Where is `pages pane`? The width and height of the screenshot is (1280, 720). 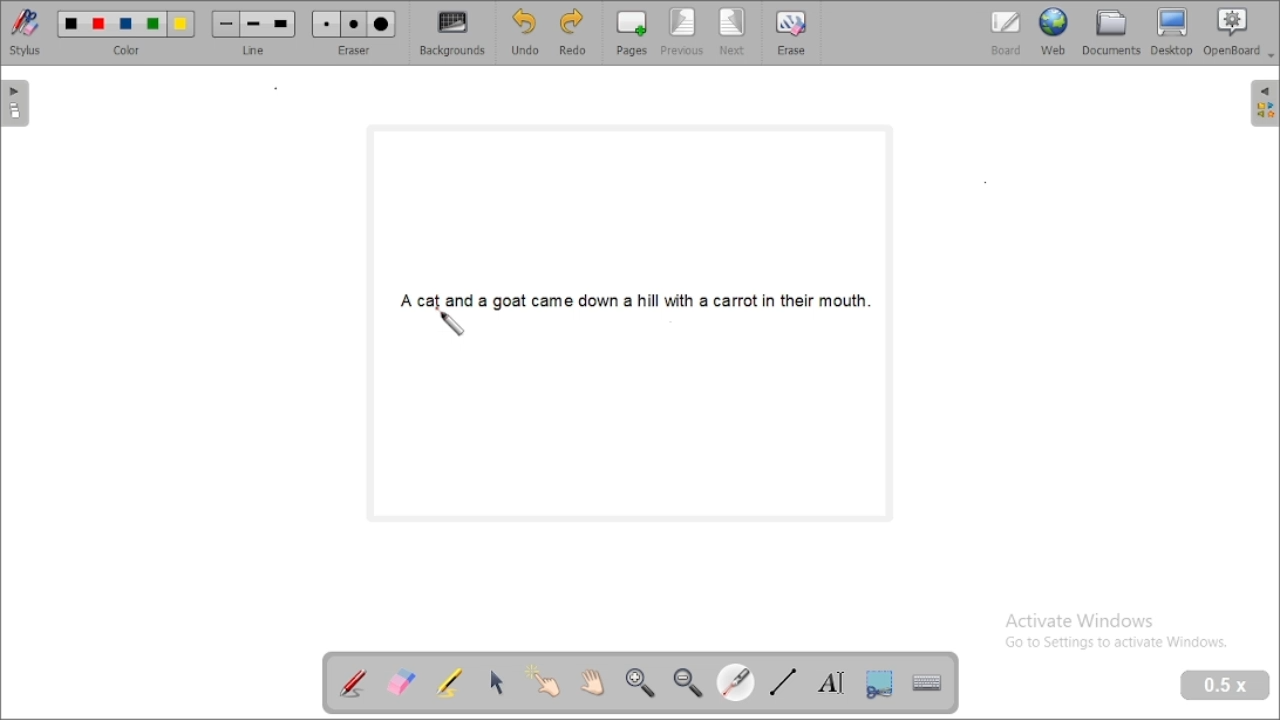 pages pane is located at coordinates (18, 103).